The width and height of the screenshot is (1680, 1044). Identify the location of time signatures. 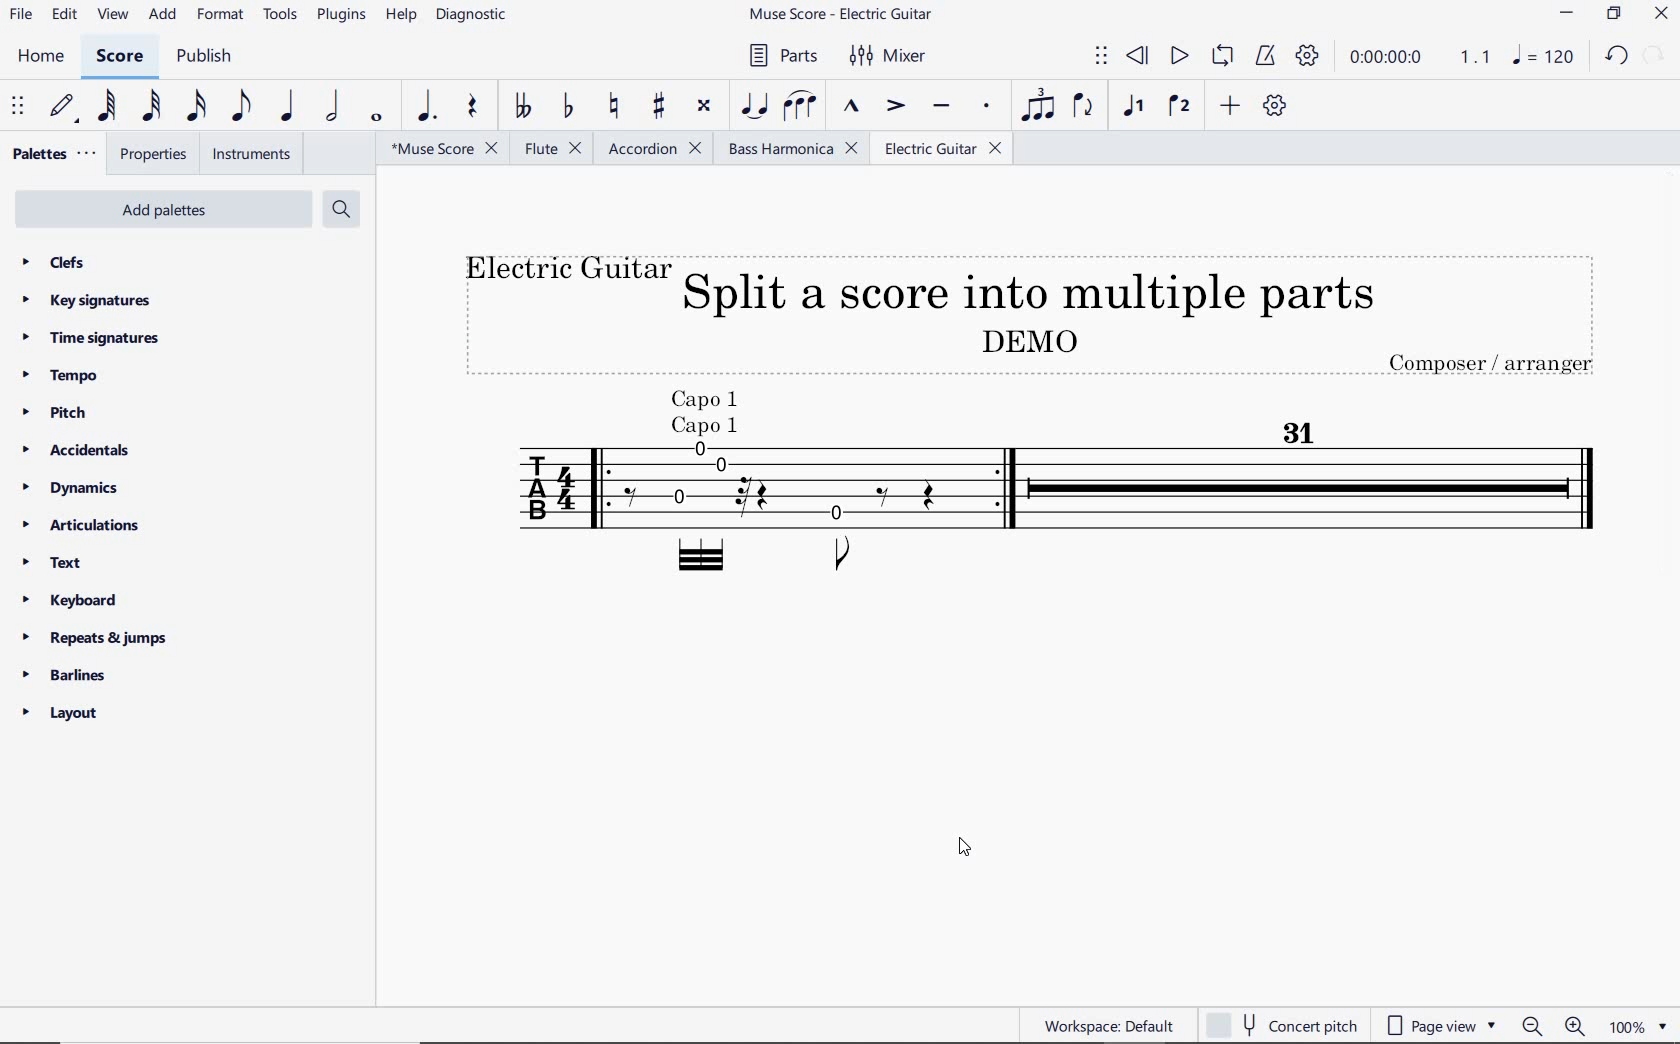
(89, 340).